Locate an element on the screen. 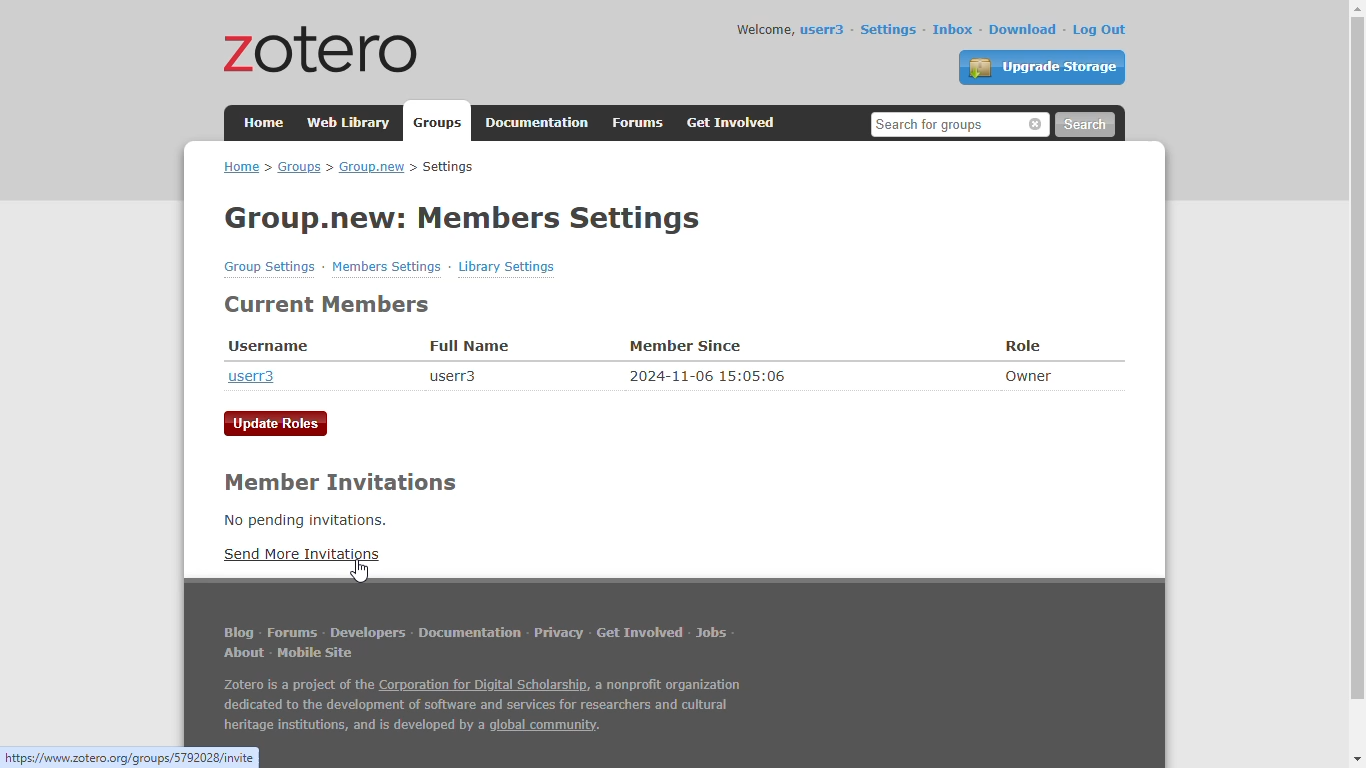  zotero is located at coordinates (323, 48).